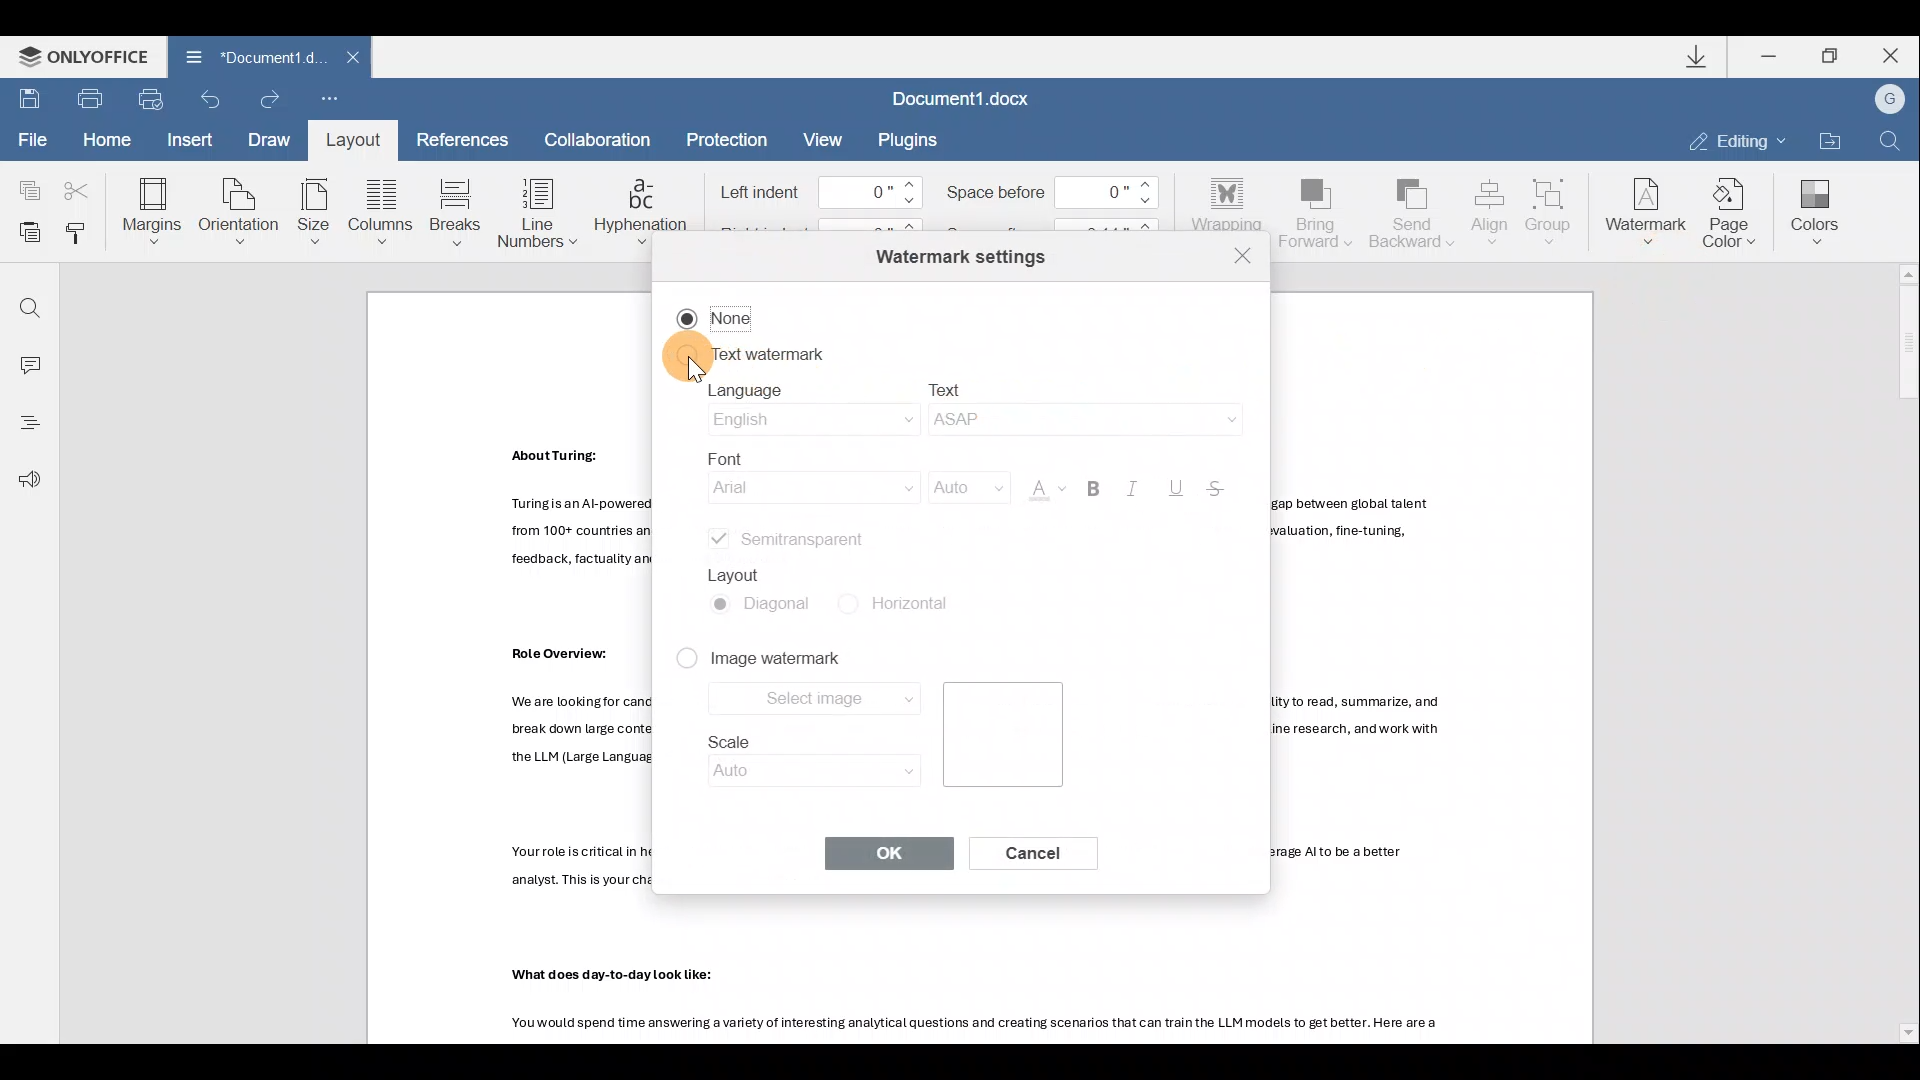  I want to click on , so click(553, 457).